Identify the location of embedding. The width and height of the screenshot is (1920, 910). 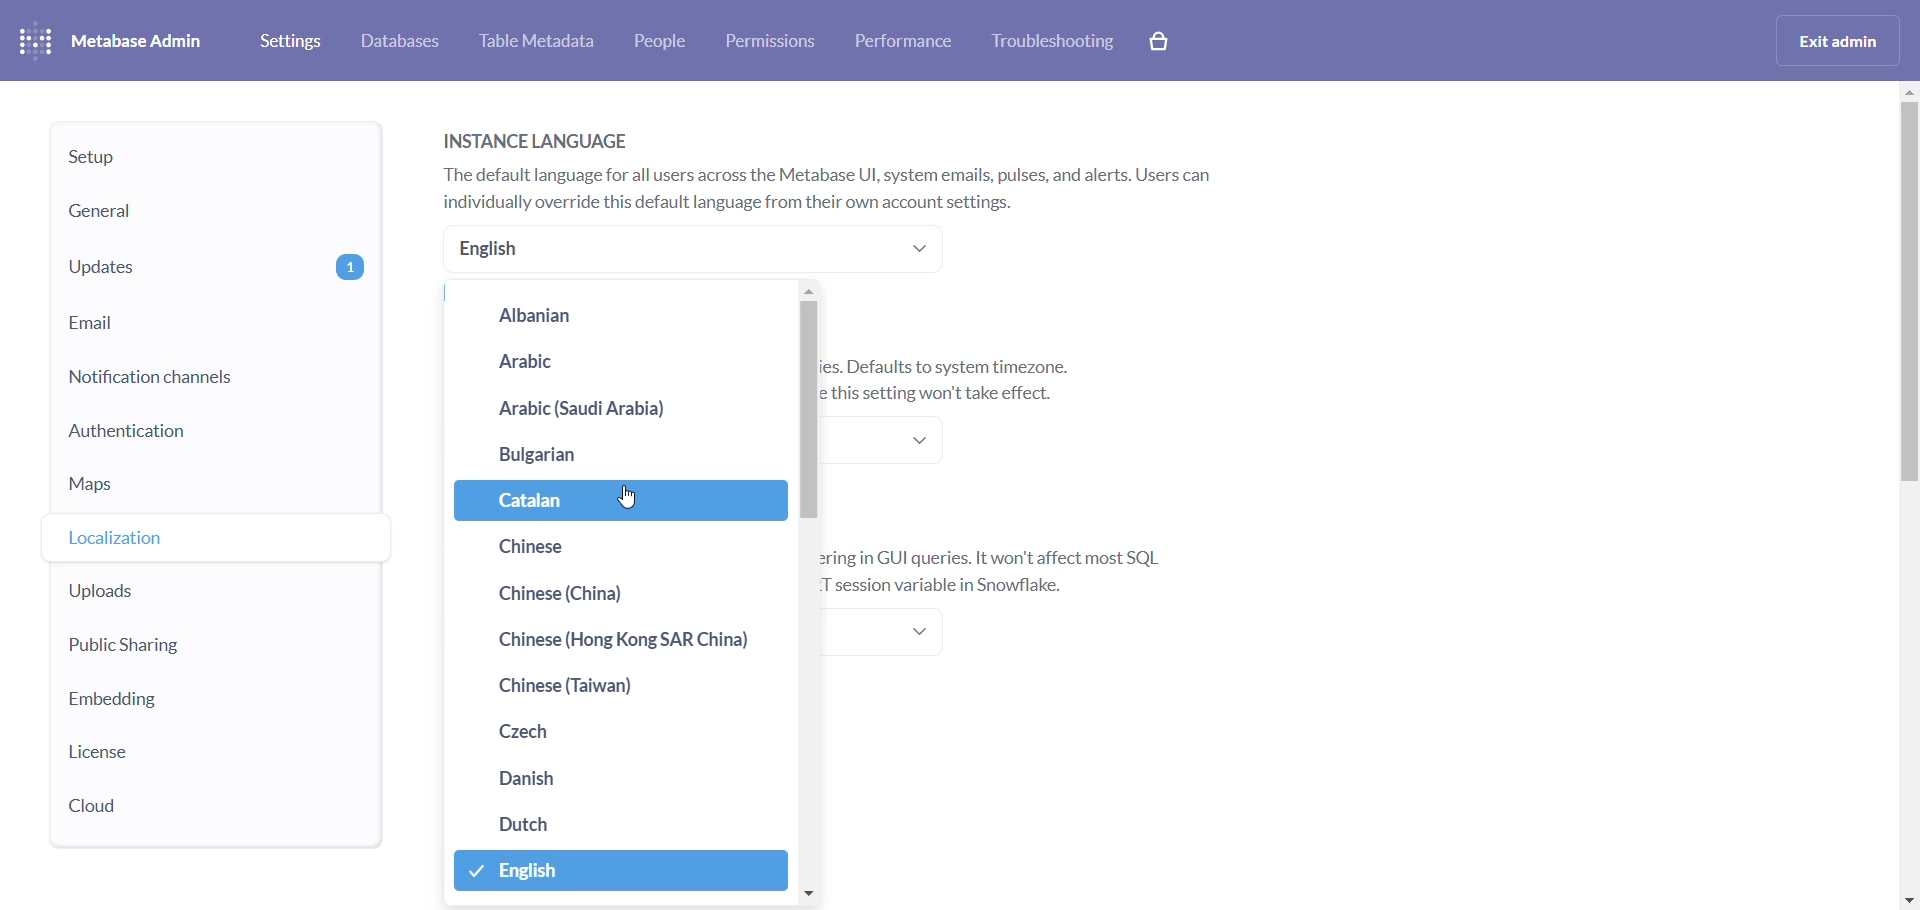
(203, 701).